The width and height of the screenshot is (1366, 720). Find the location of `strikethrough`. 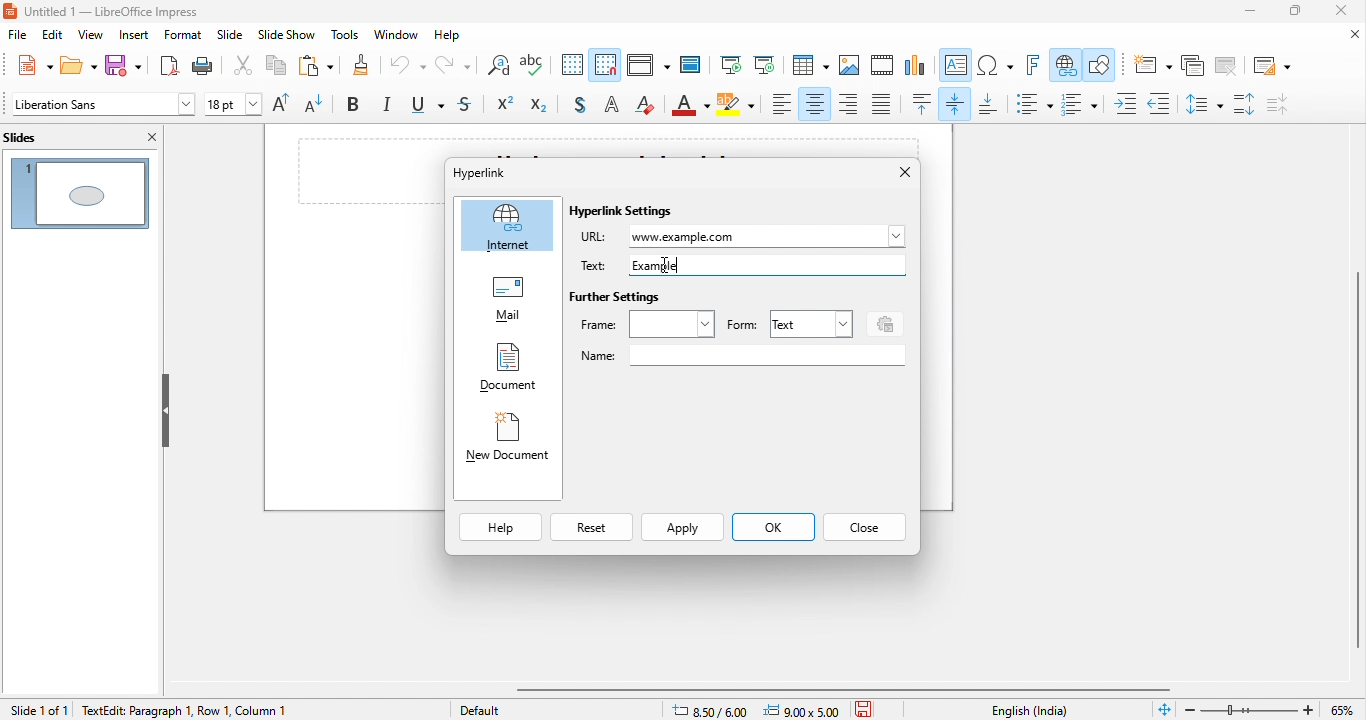

strikethrough is located at coordinates (469, 106).